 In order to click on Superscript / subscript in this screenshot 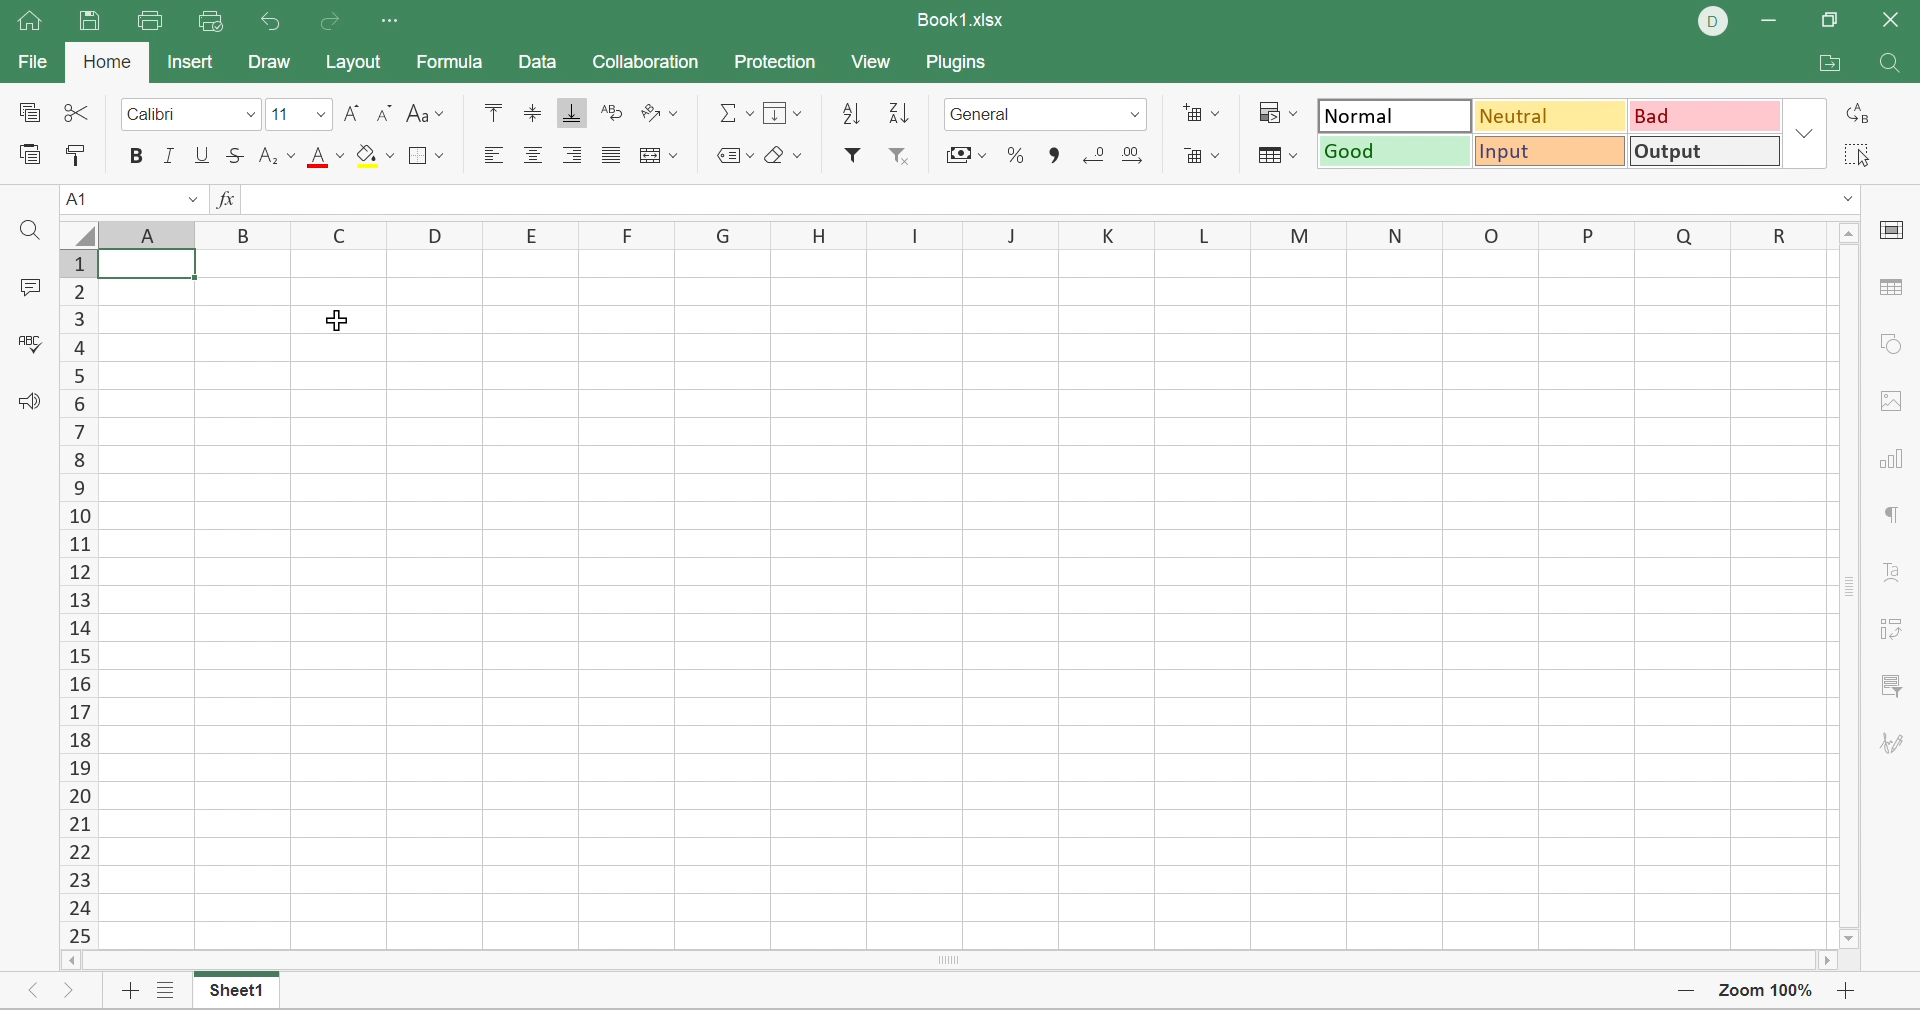, I will do `click(275, 157)`.